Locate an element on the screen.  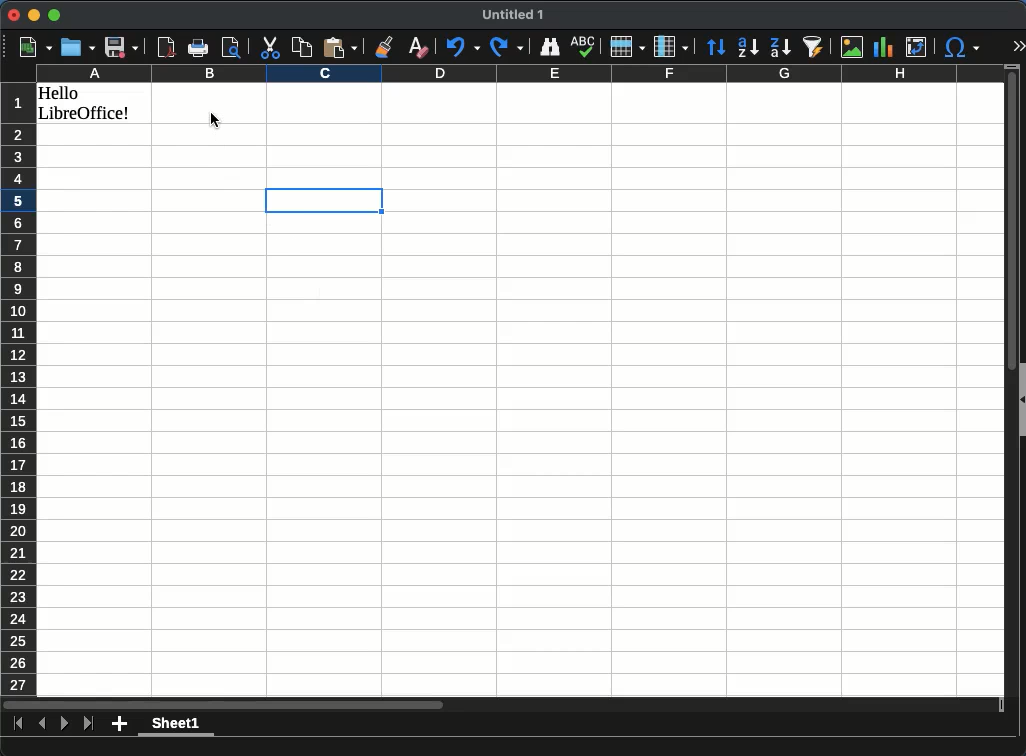
print is located at coordinates (199, 50).